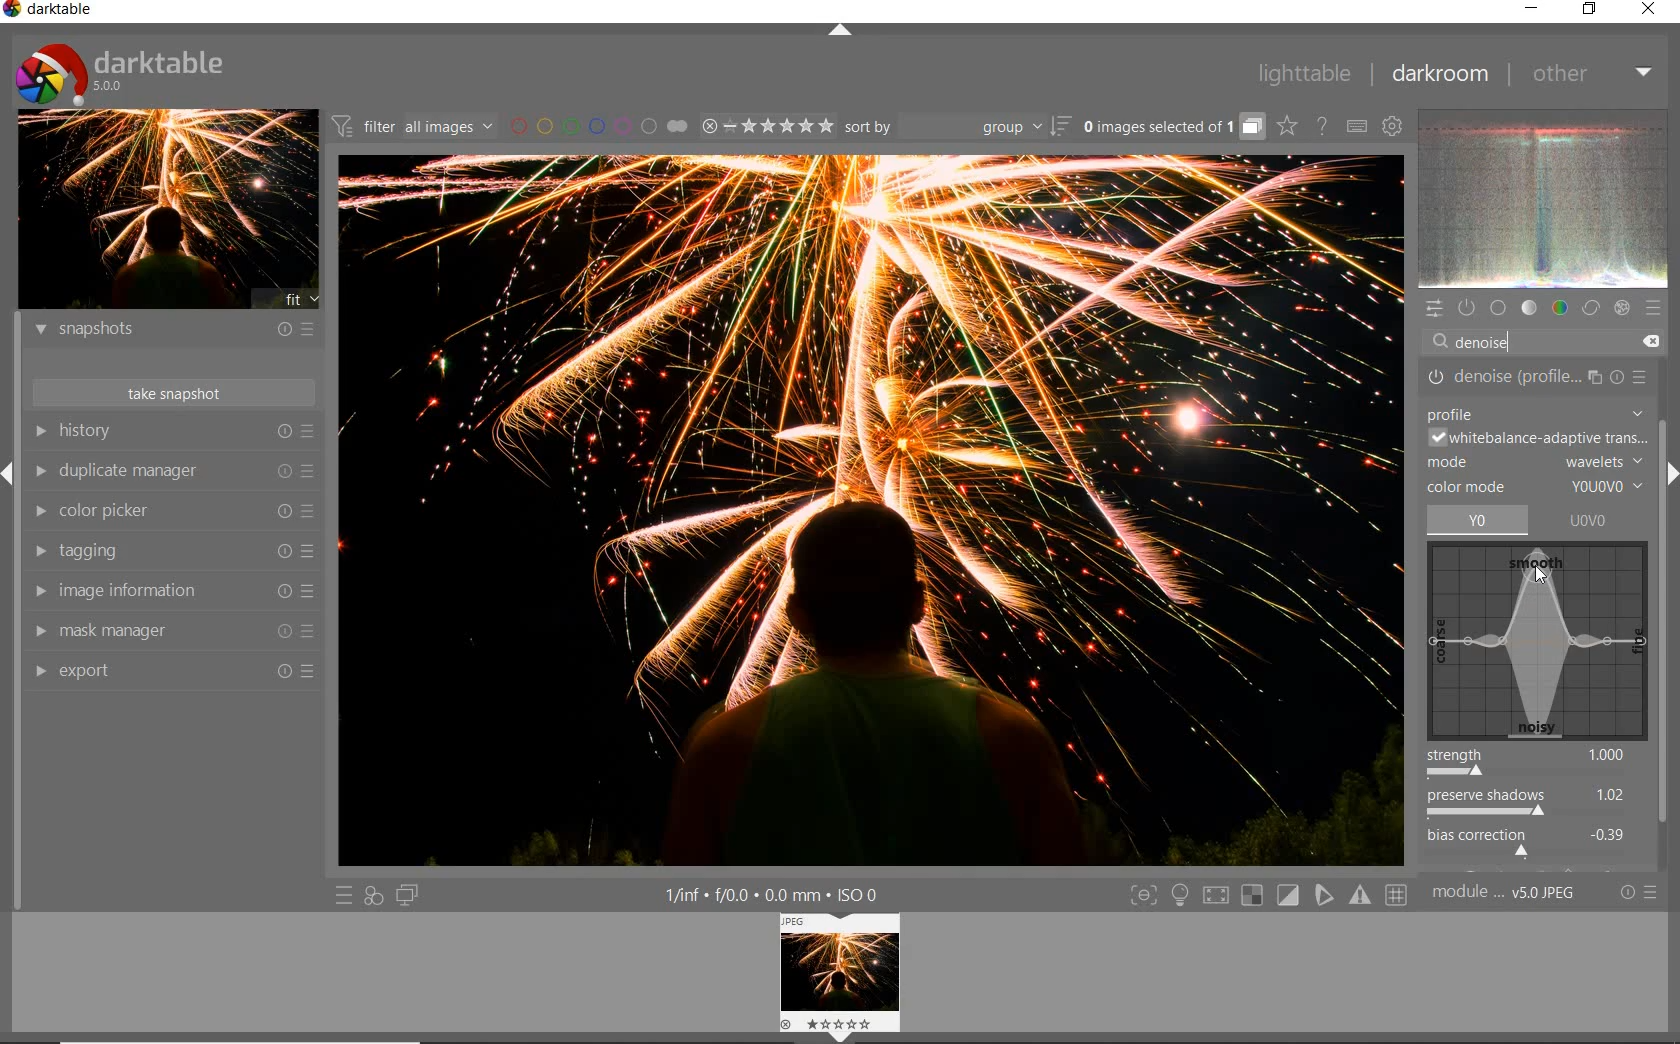 This screenshot has height=1044, width=1680. What do you see at coordinates (1535, 488) in the screenshot?
I see `COLOR MODE` at bounding box center [1535, 488].